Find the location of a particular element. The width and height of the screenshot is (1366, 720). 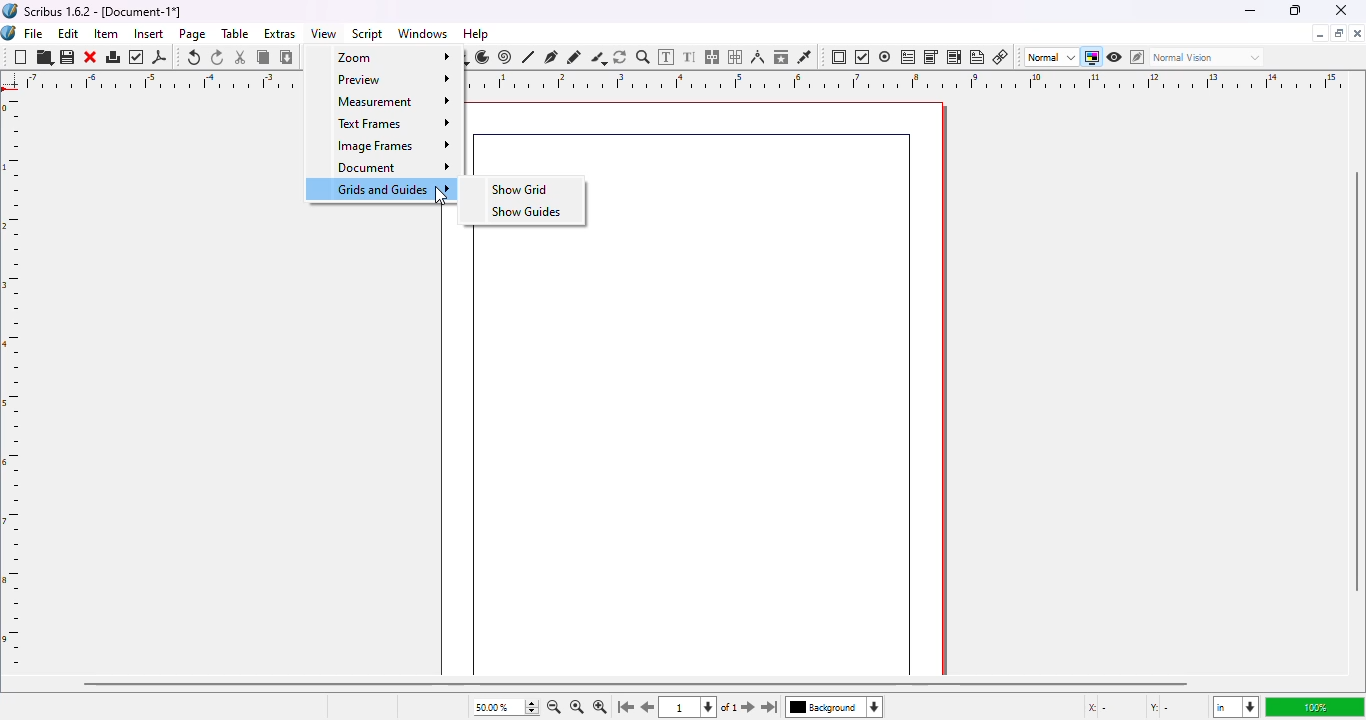

go to the last page is located at coordinates (773, 709).